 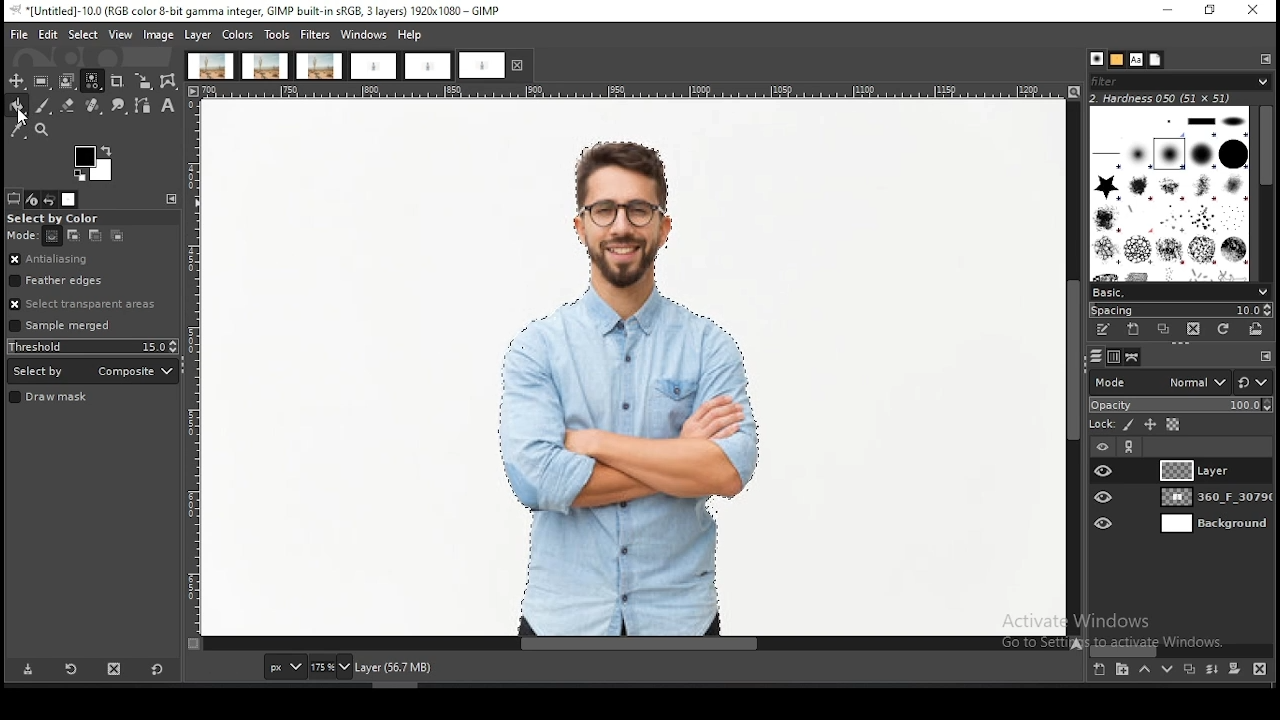 What do you see at coordinates (637, 91) in the screenshot?
I see `scale` at bounding box center [637, 91].